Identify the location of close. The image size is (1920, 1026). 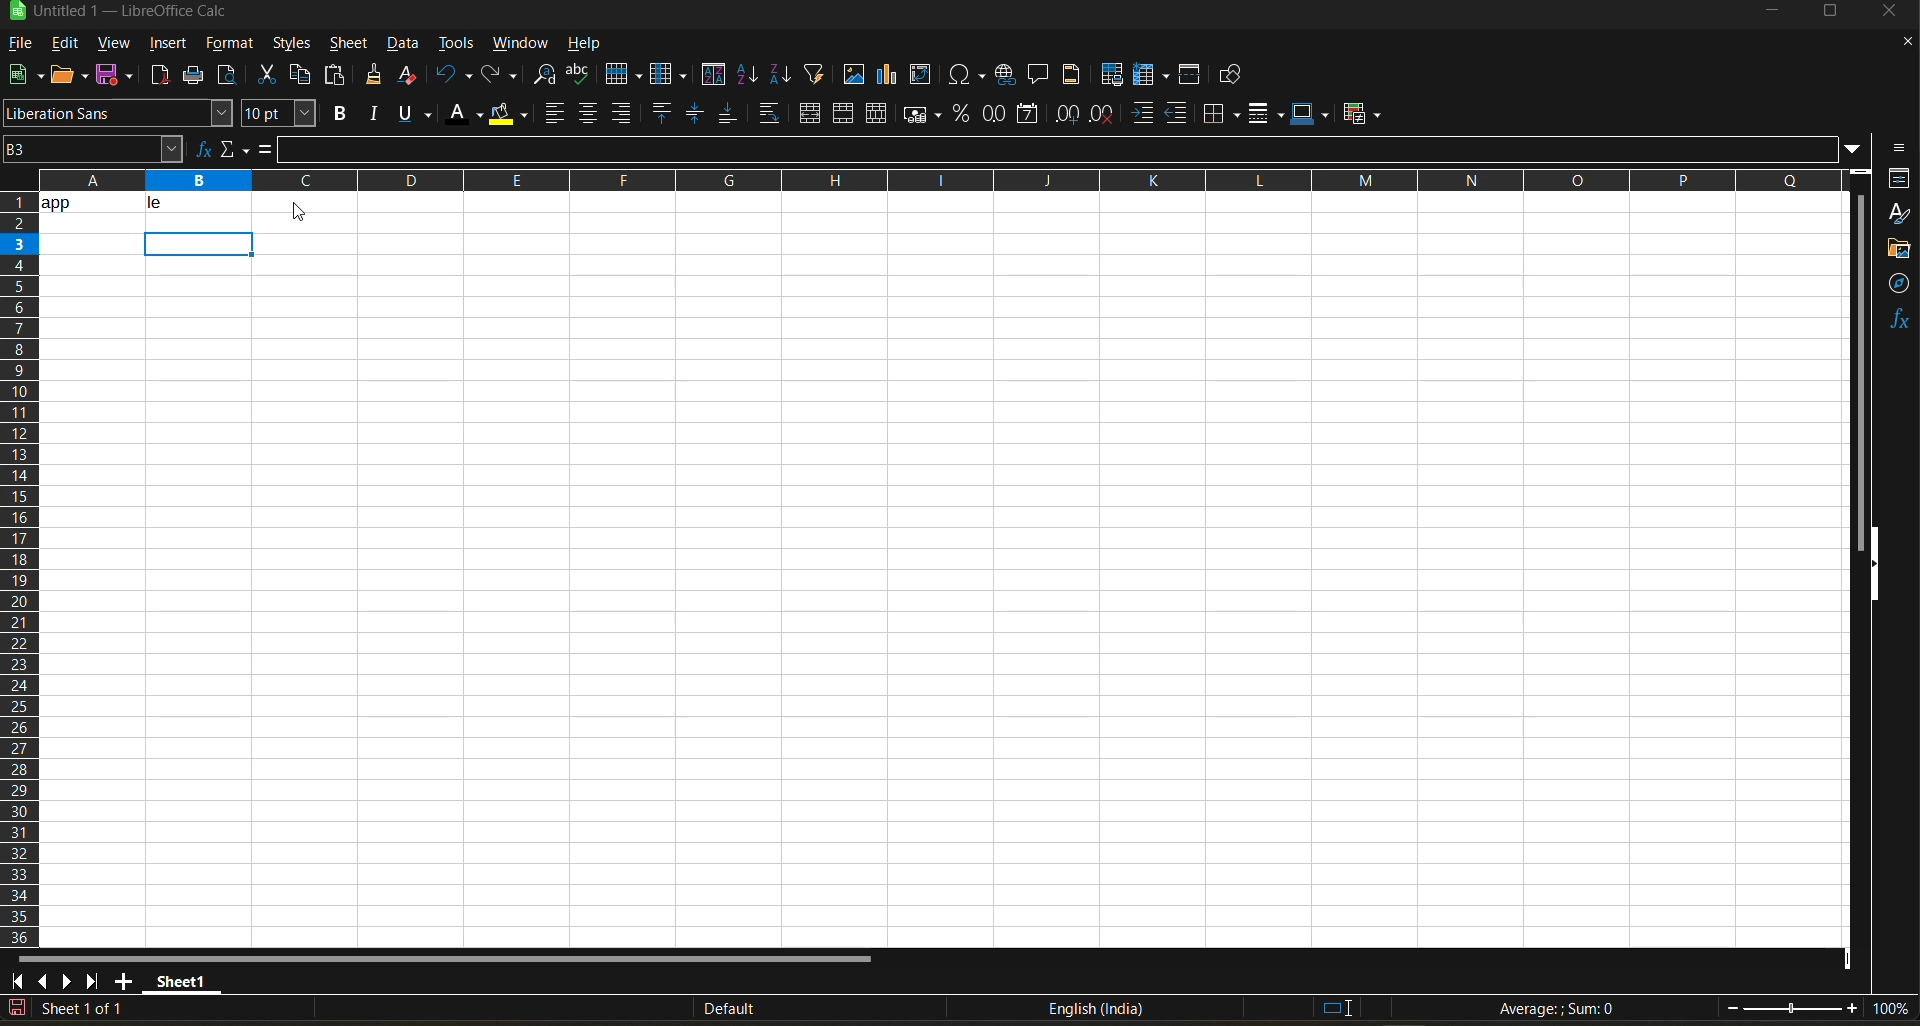
(1895, 15).